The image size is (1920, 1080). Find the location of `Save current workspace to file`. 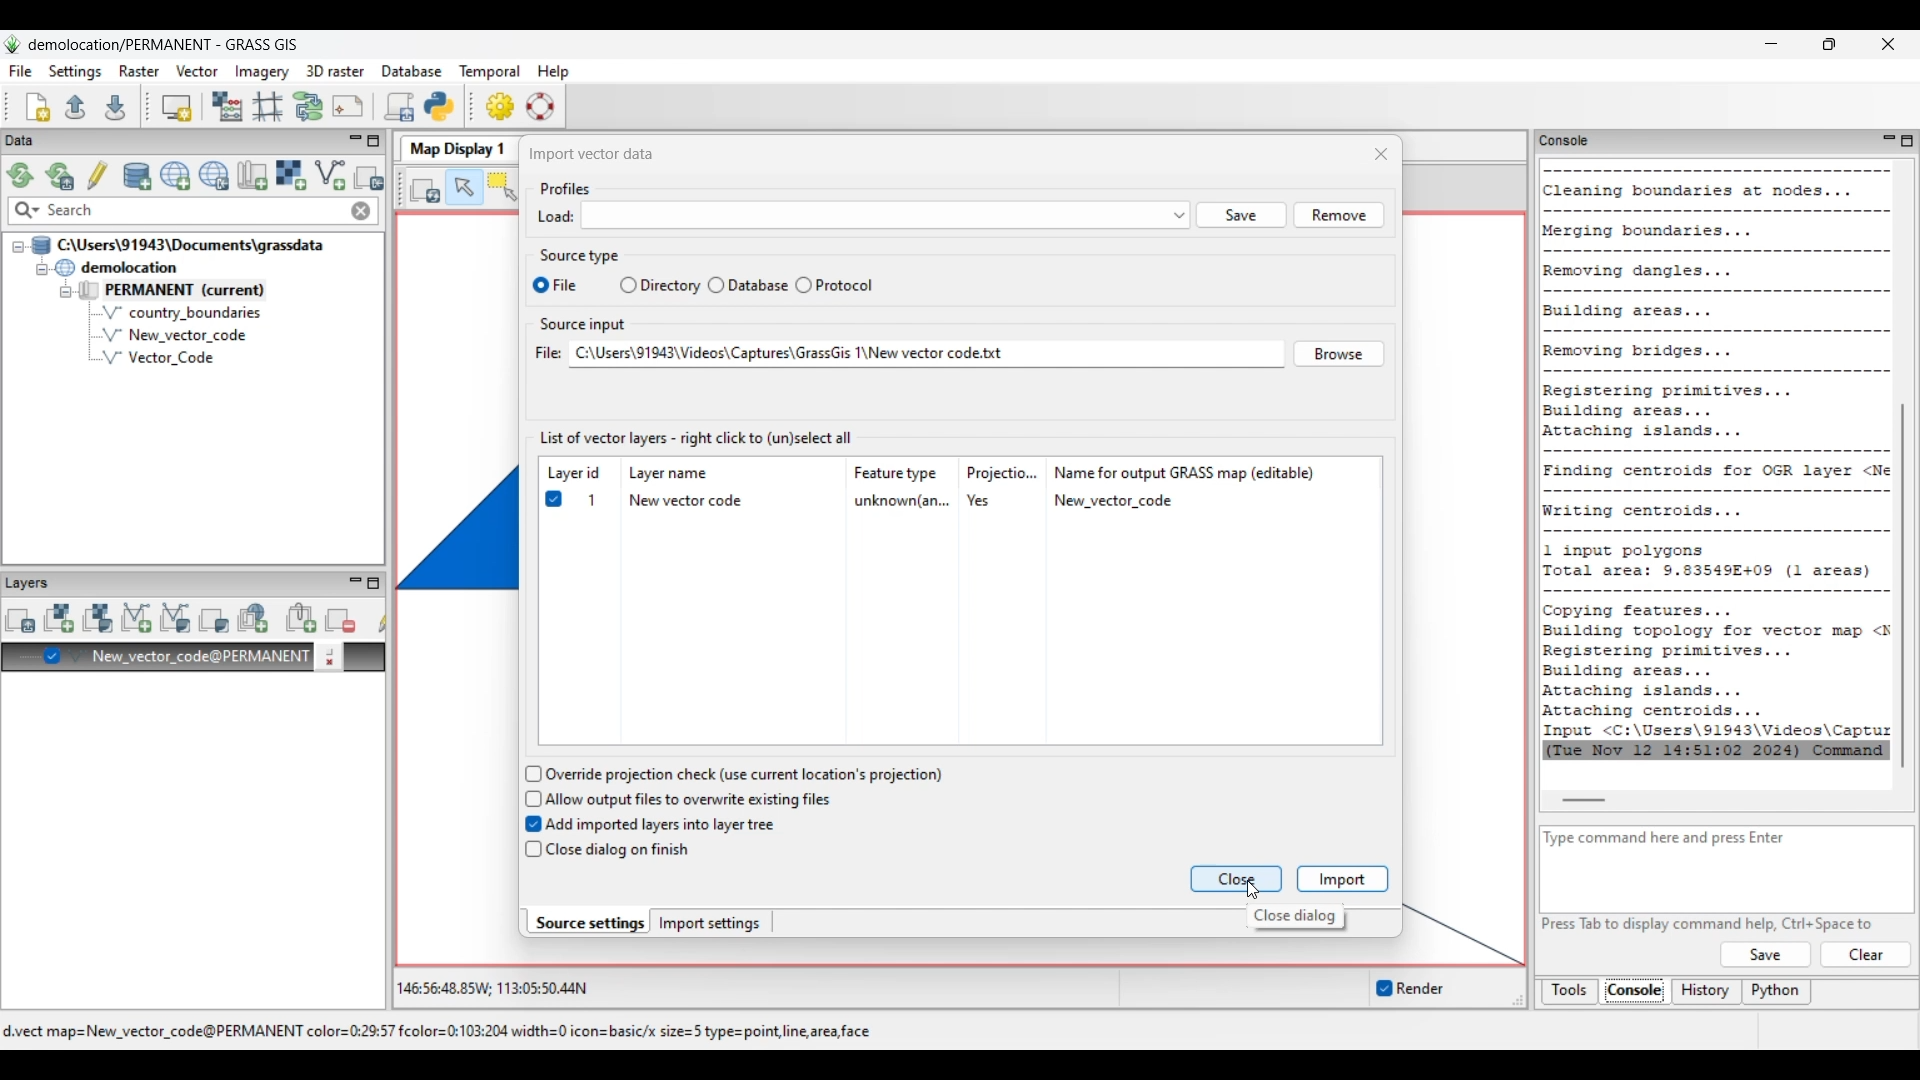

Save current workspace to file is located at coordinates (115, 106).